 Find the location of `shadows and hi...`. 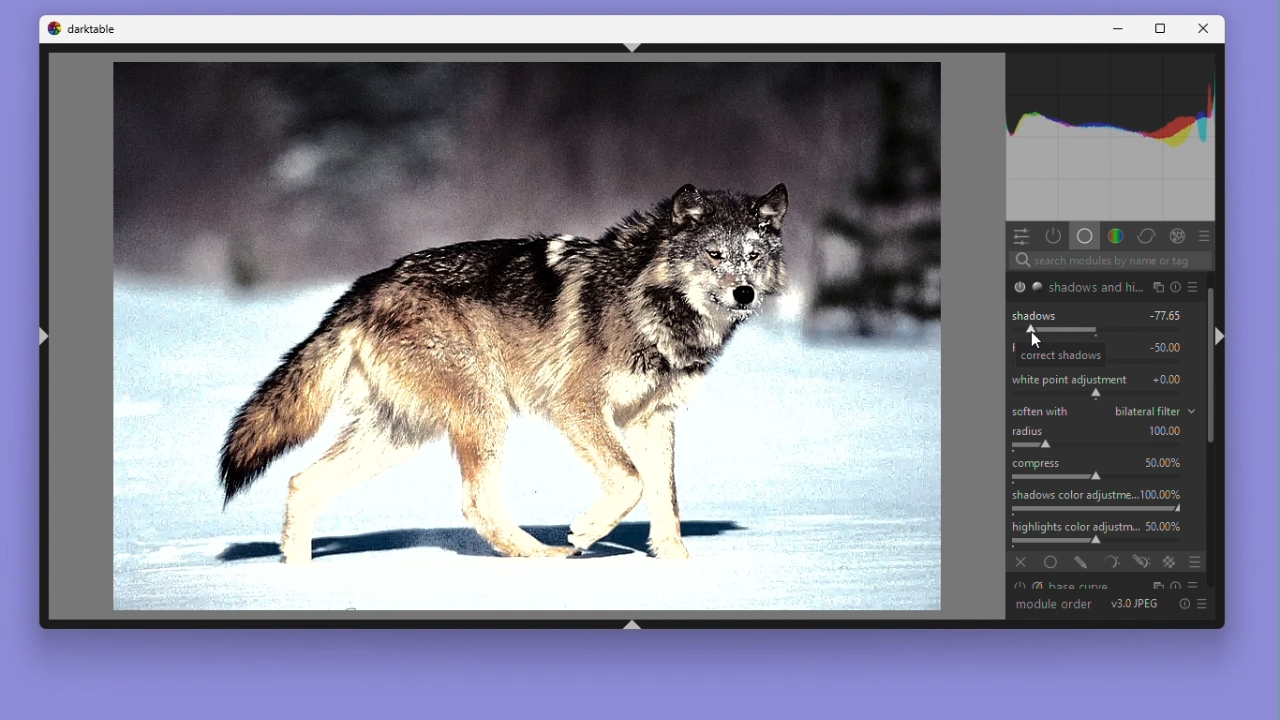

shadows and hi... is located at coordinates (1098, 289).